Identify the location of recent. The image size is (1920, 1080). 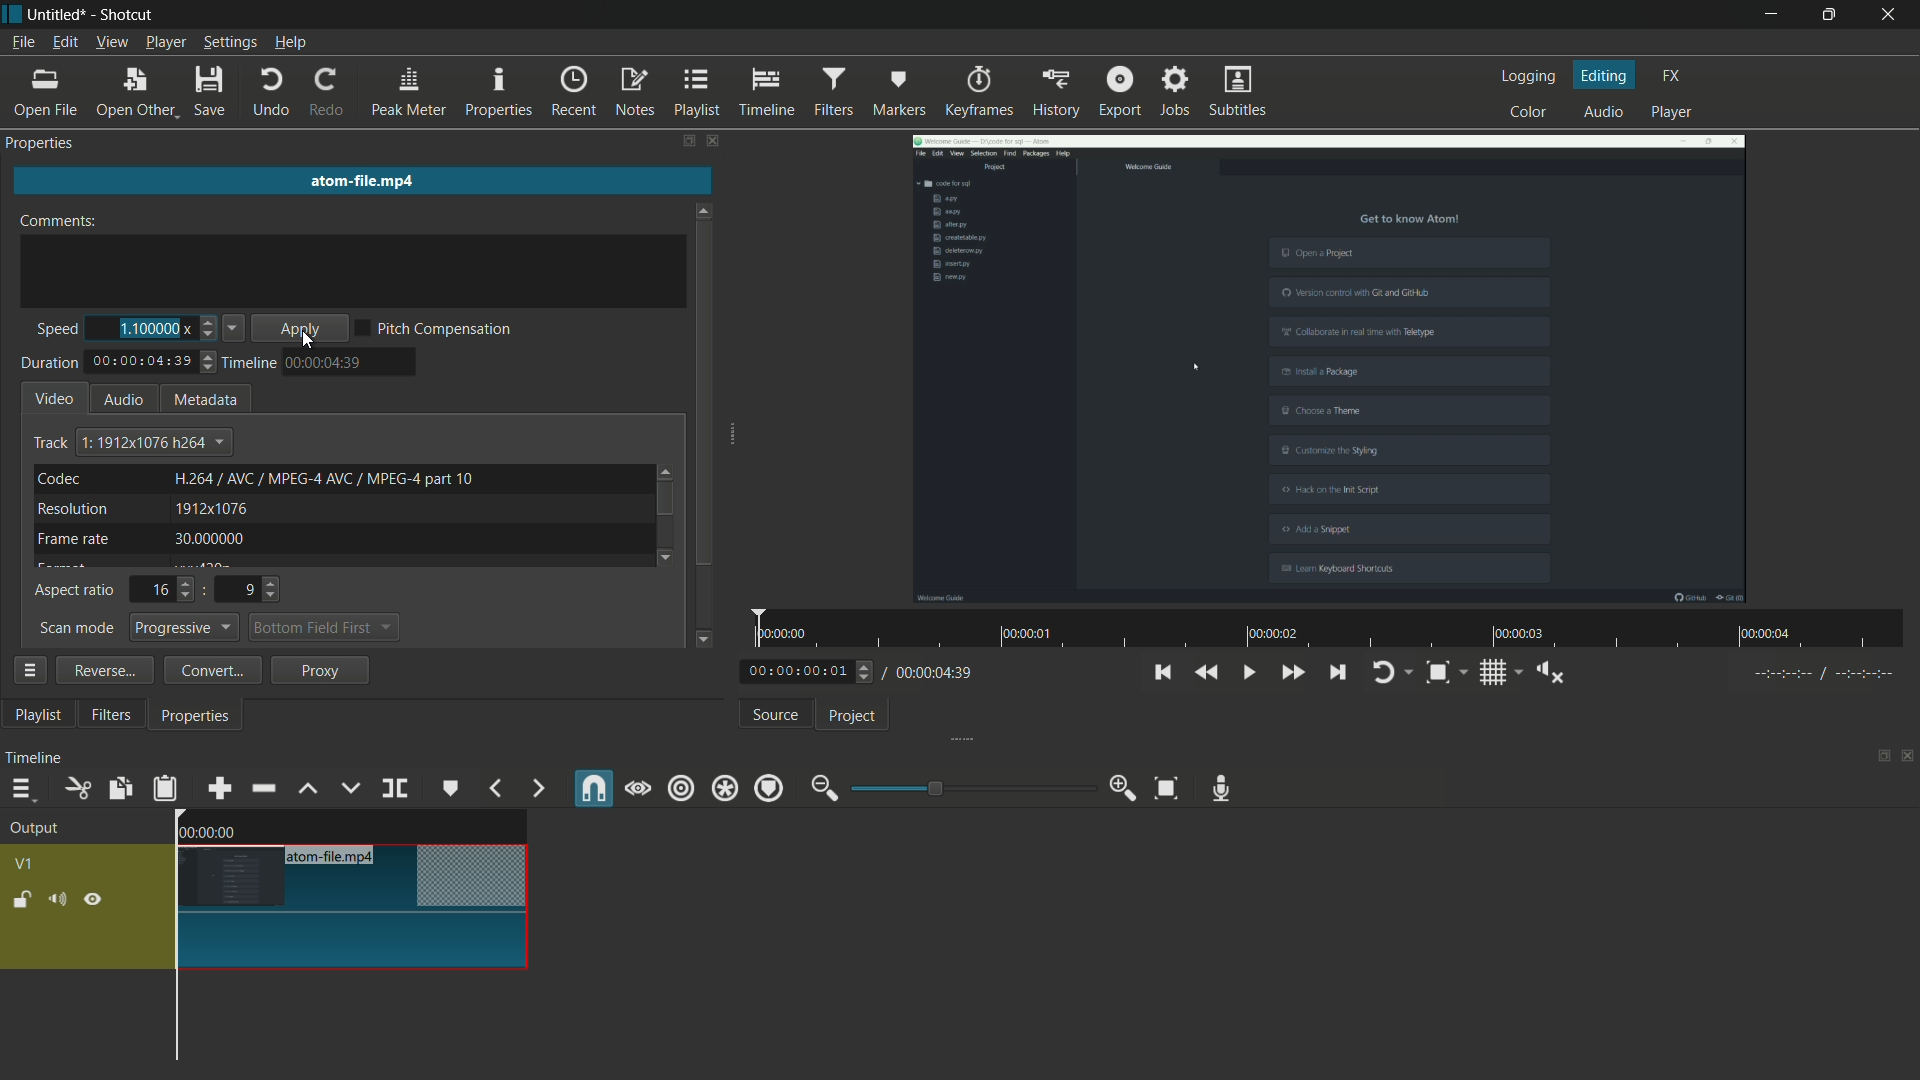
(574, 92).